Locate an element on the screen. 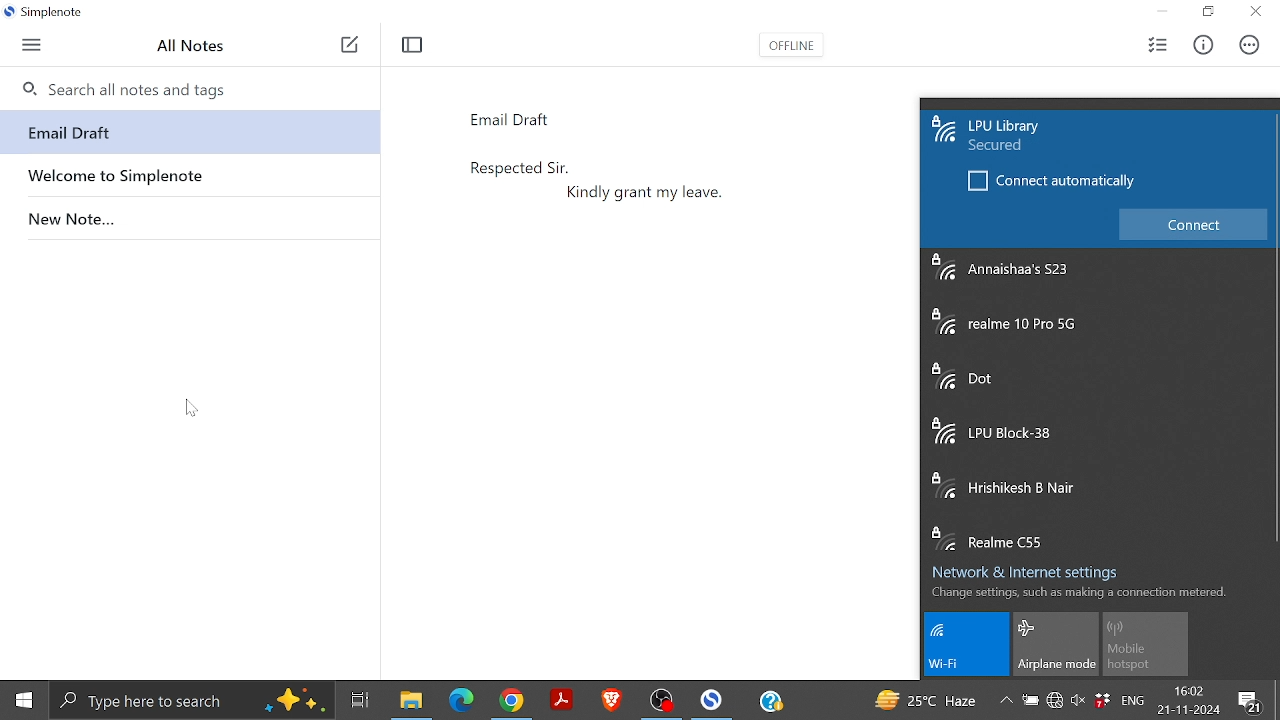 Image resolution: width=1280 pixels, height=720 pixels. Battery is located at coordinates (1032, 703).